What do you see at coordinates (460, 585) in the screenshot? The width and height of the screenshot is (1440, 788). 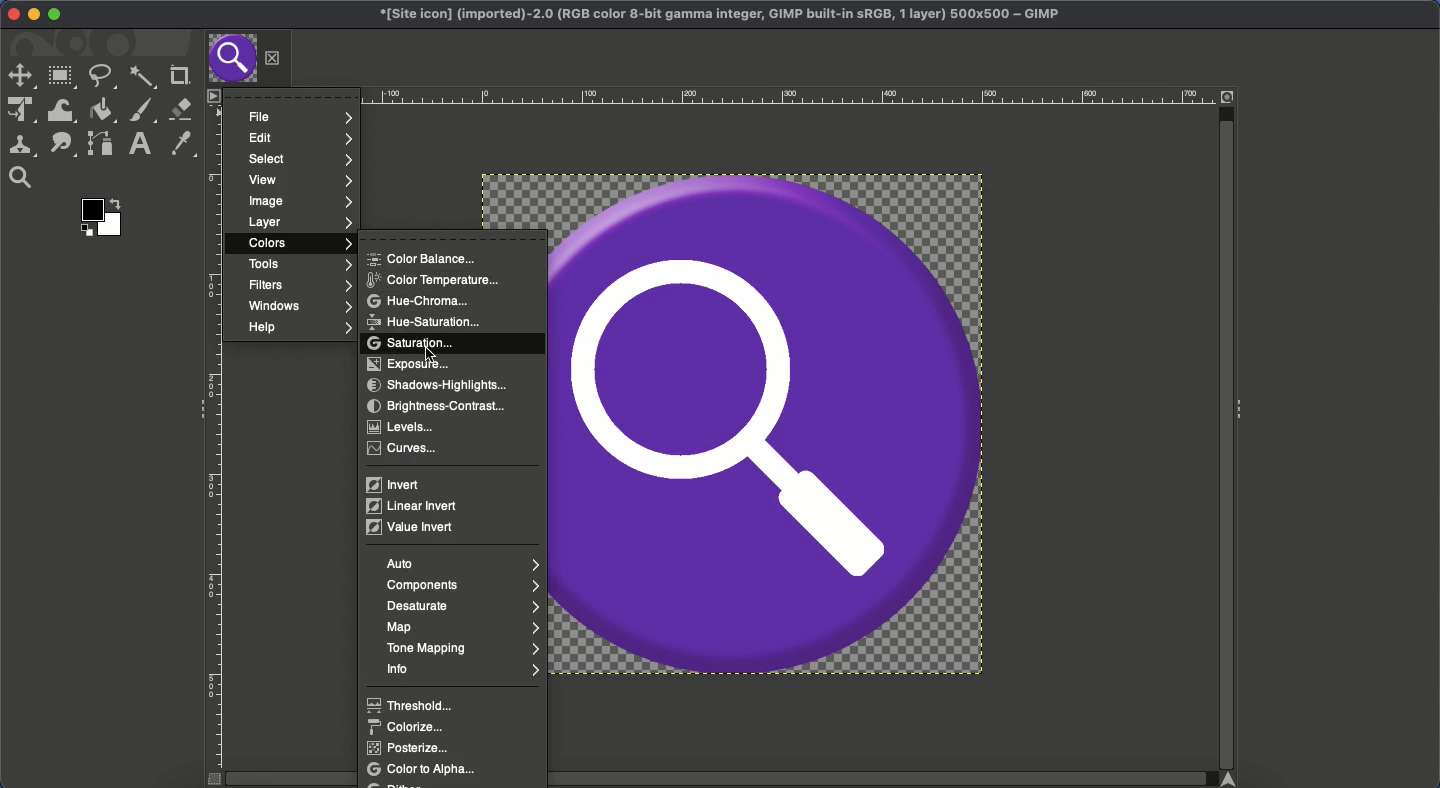 I see `Components` at bounding box center [460, 585].